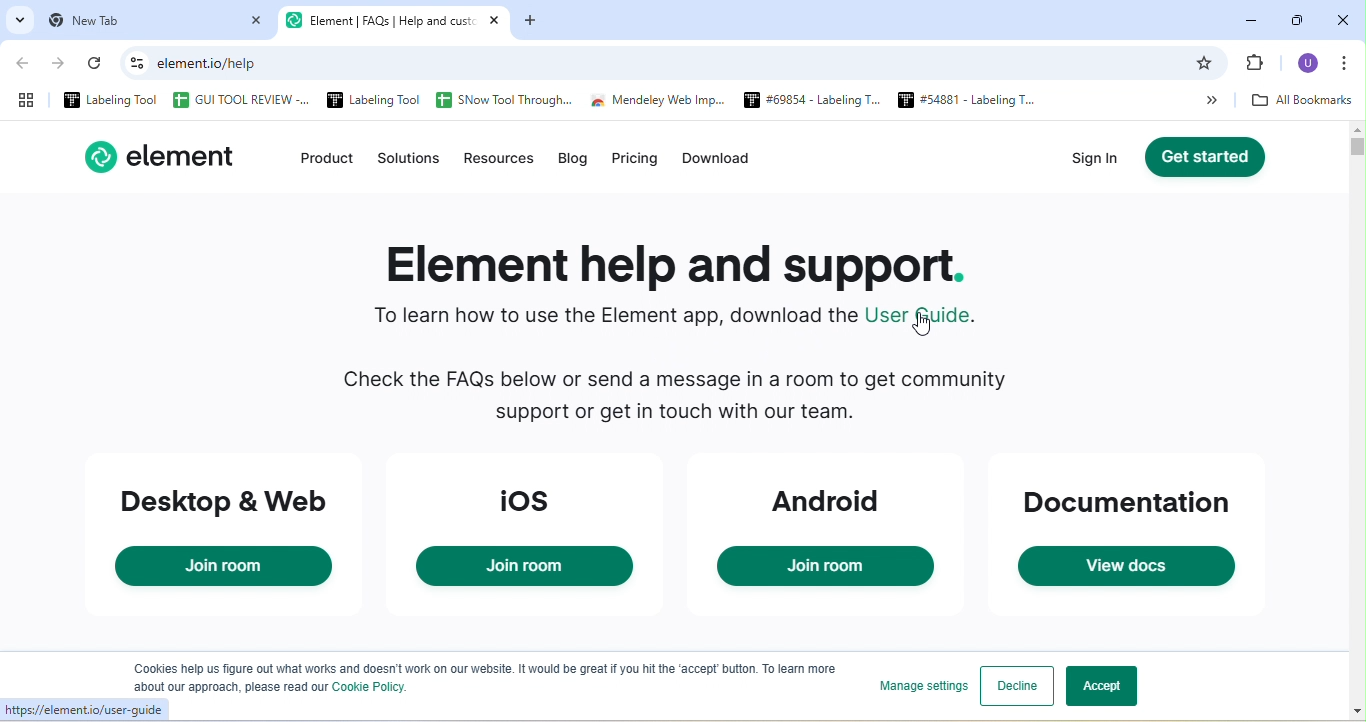 This screenshot has height=722, width=1366. What do you see at coordinates (1295, 17) in the screenshot?
I see `maximize` at bounding box center [1295, 17].